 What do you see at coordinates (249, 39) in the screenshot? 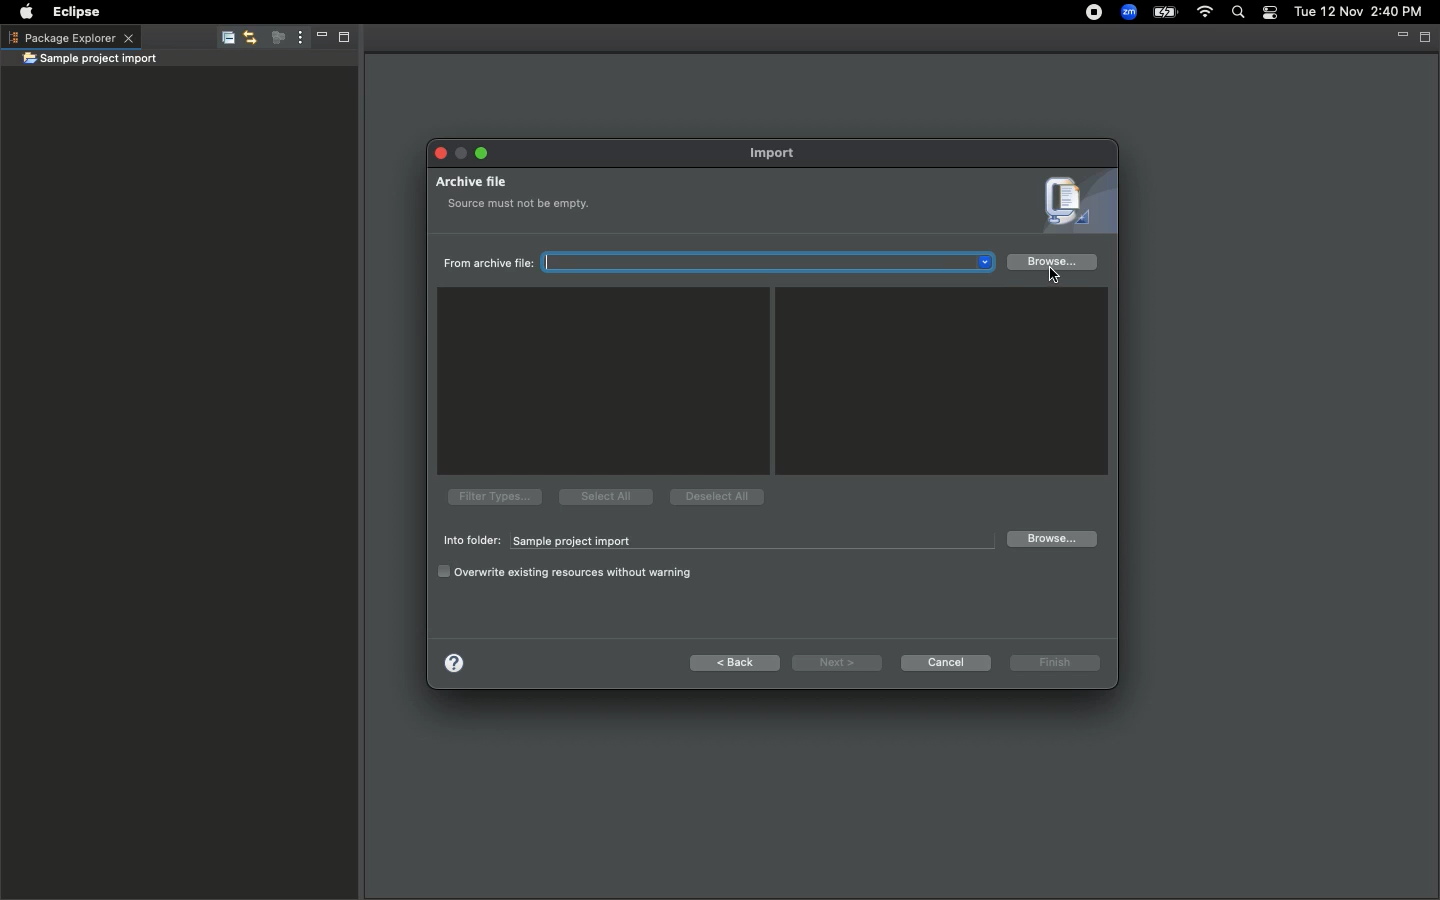
I see `Link with editor` at bounding box center [249, 39].